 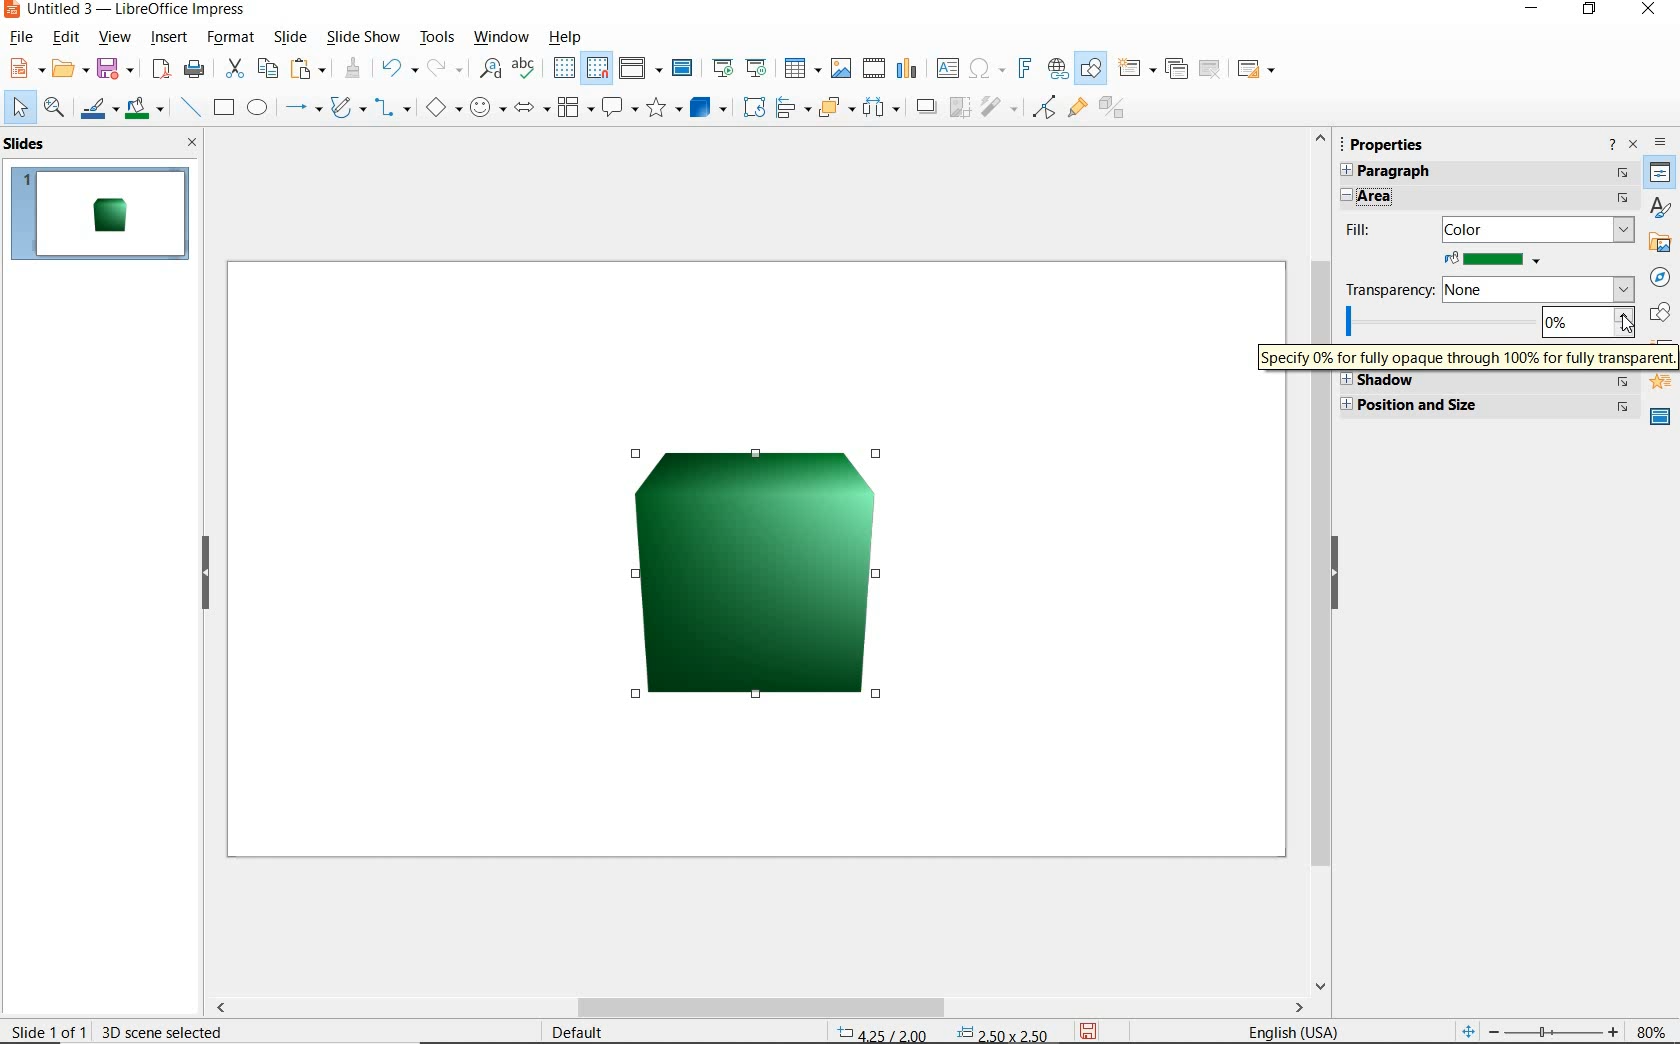 I want to click on select, so click(x=19, y=108).